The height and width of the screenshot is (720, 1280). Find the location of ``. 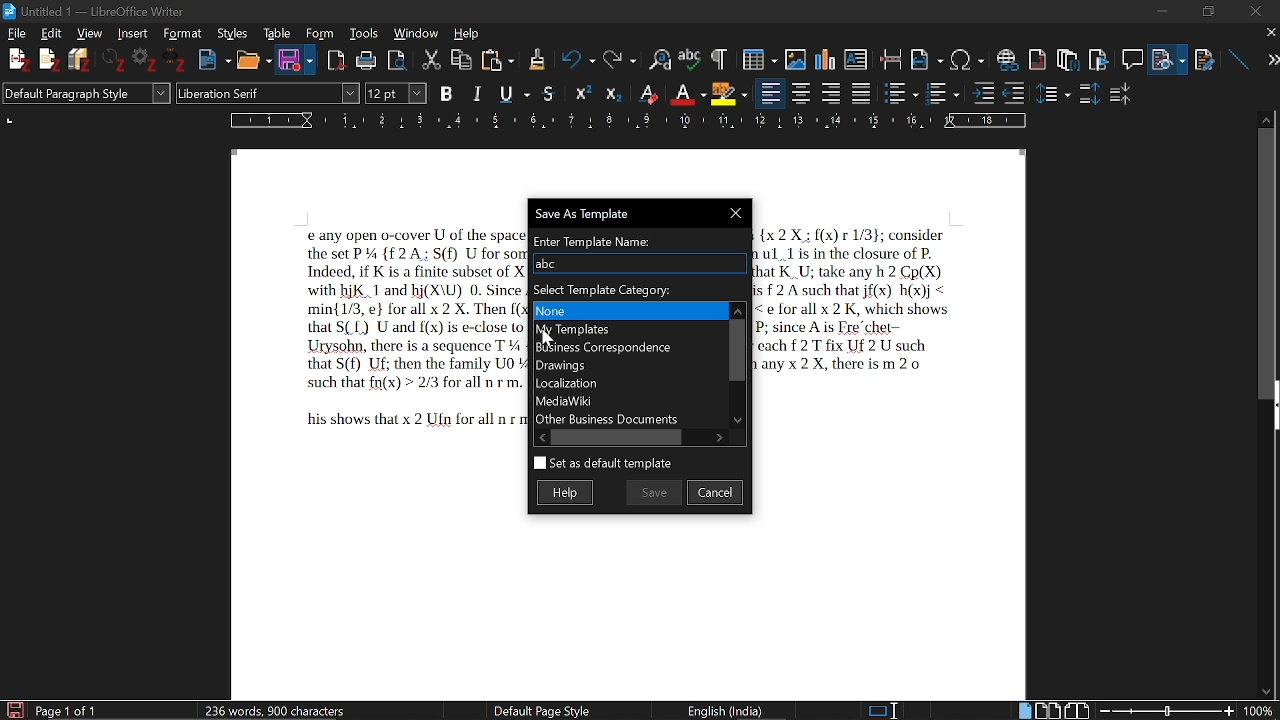

 is located at coordinates (536, 59).